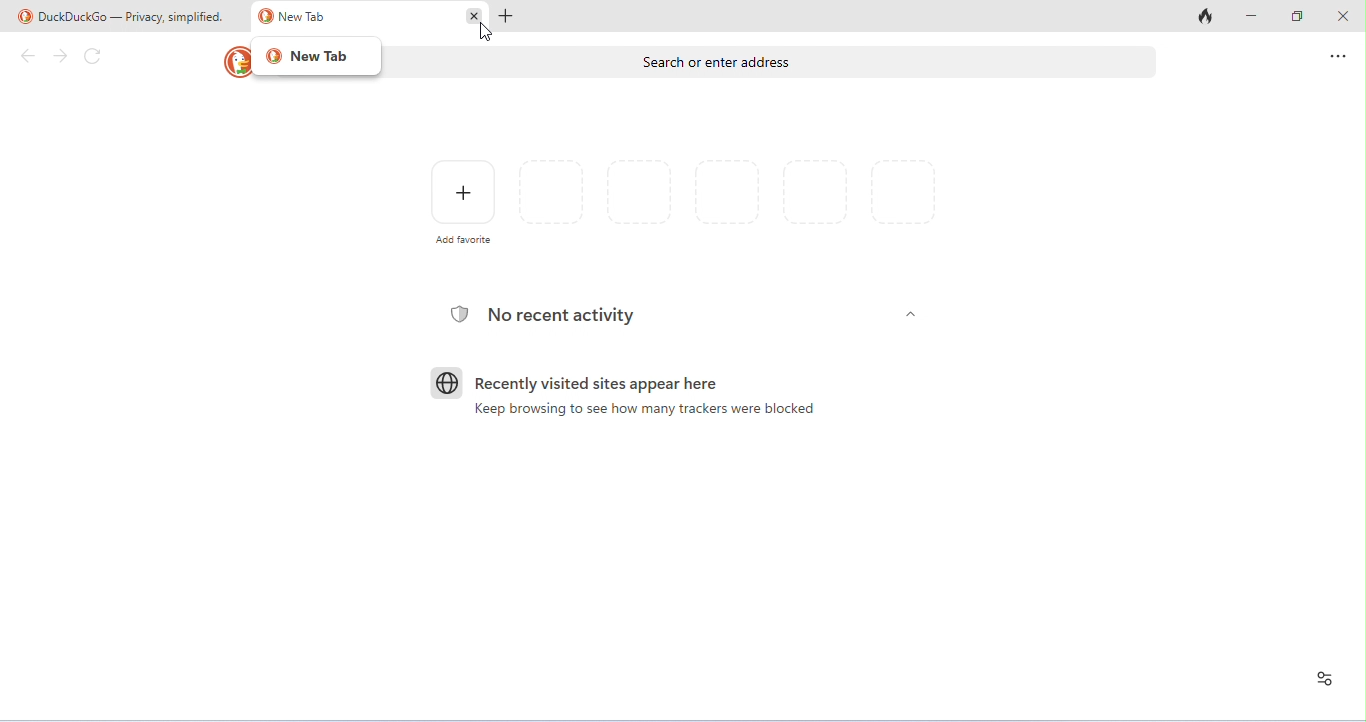 The image size is (1366, 722). What do you see at coordinates (292, 19) in the screenshot?
I see `new tab` at bounding box center [292, 19].